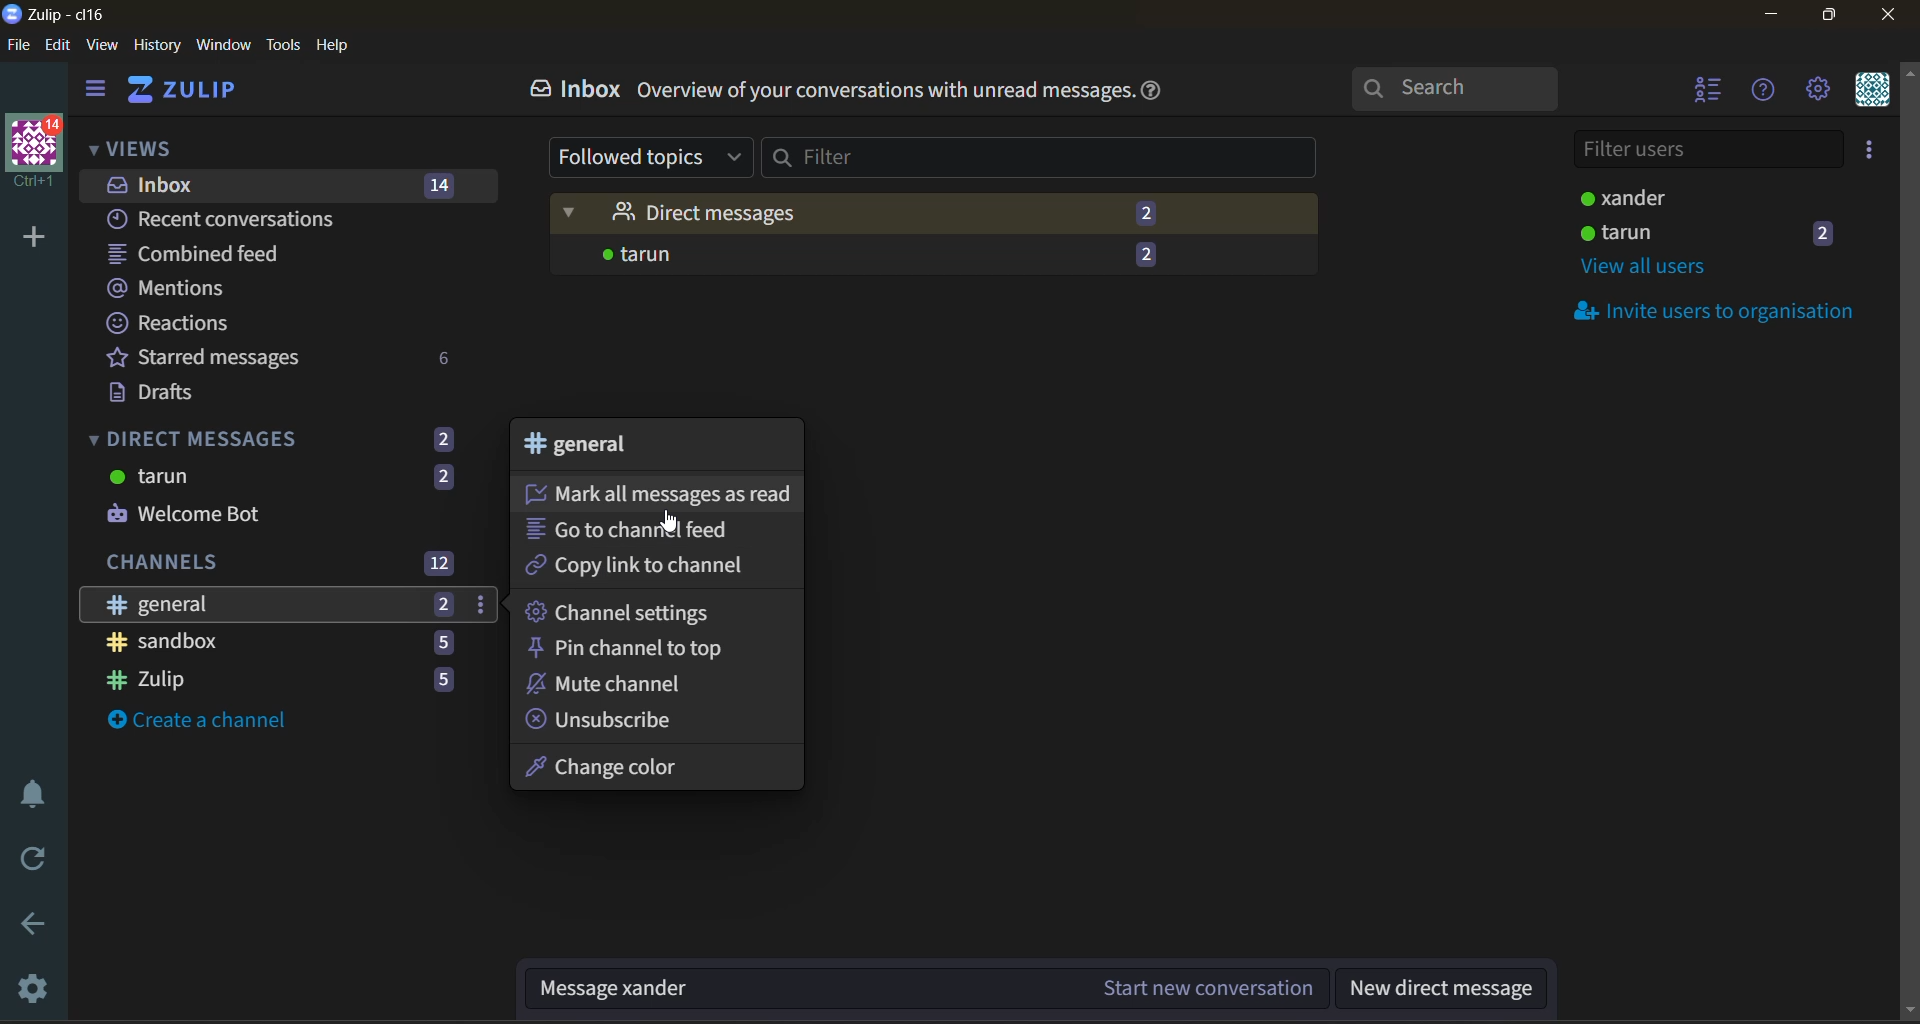 The width and height of the screenshot is (1920, 1024). Describe the element at coordinates (1886, 15) in the screenshot. I see `close` at that location.